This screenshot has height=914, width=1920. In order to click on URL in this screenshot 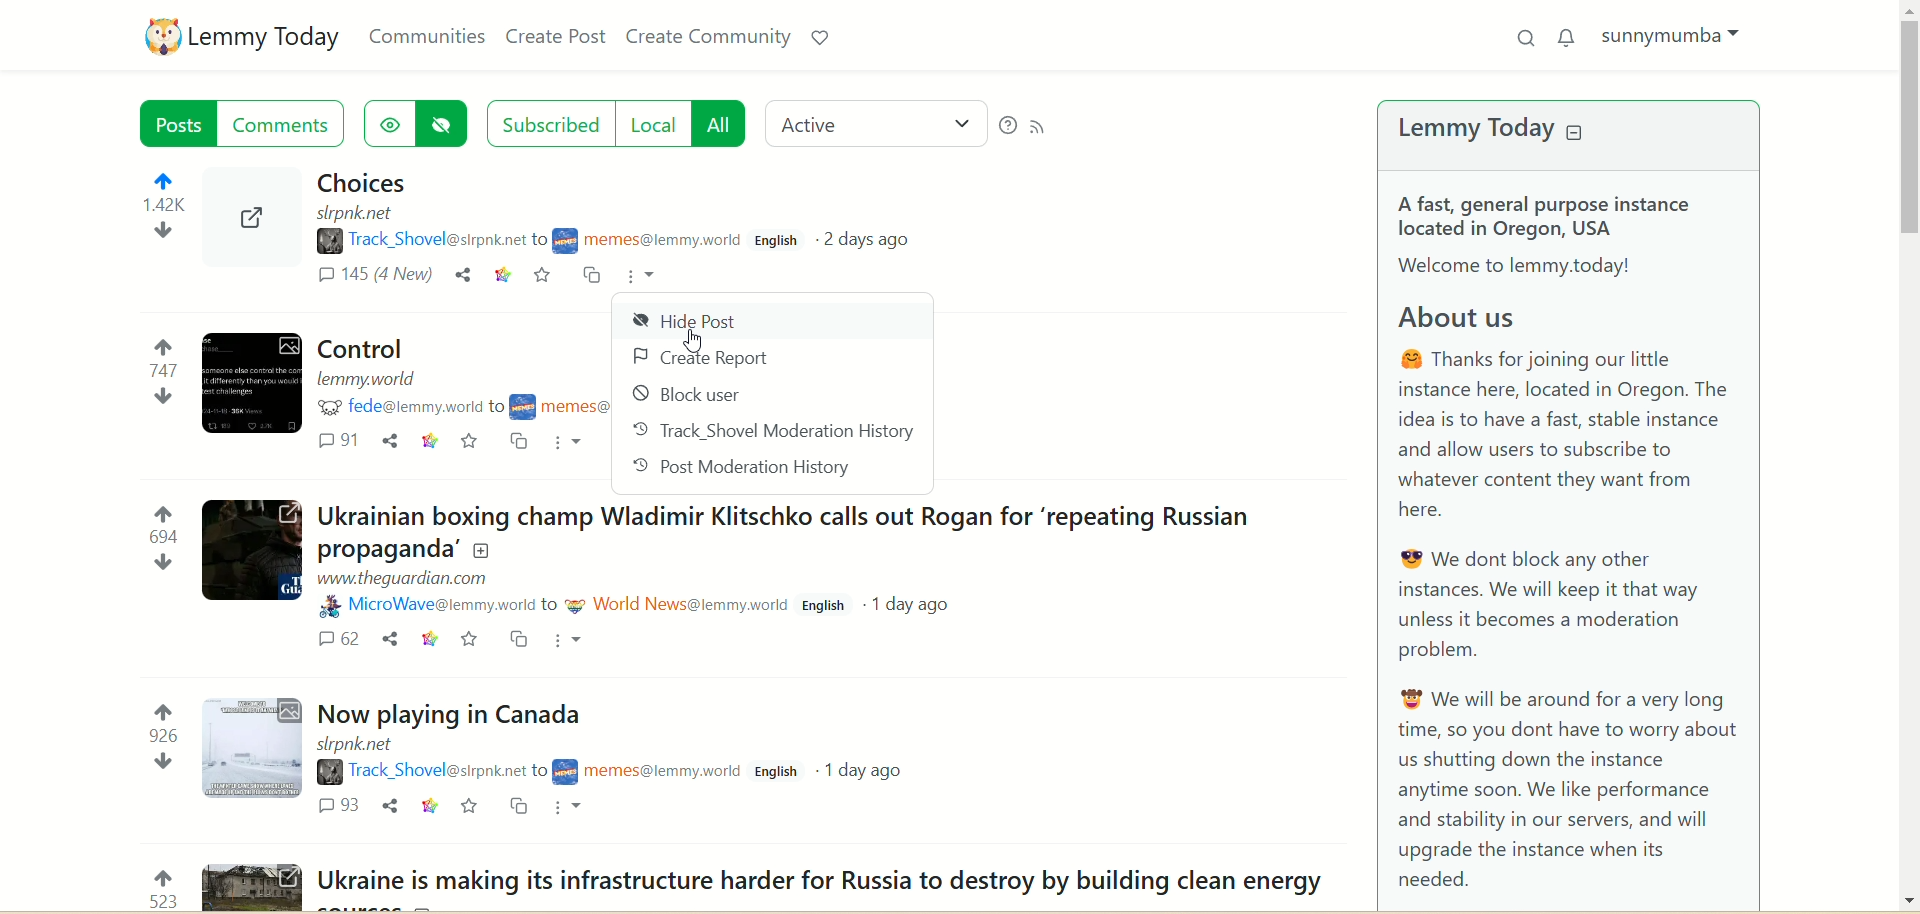, I will do `click(359, 744)`.